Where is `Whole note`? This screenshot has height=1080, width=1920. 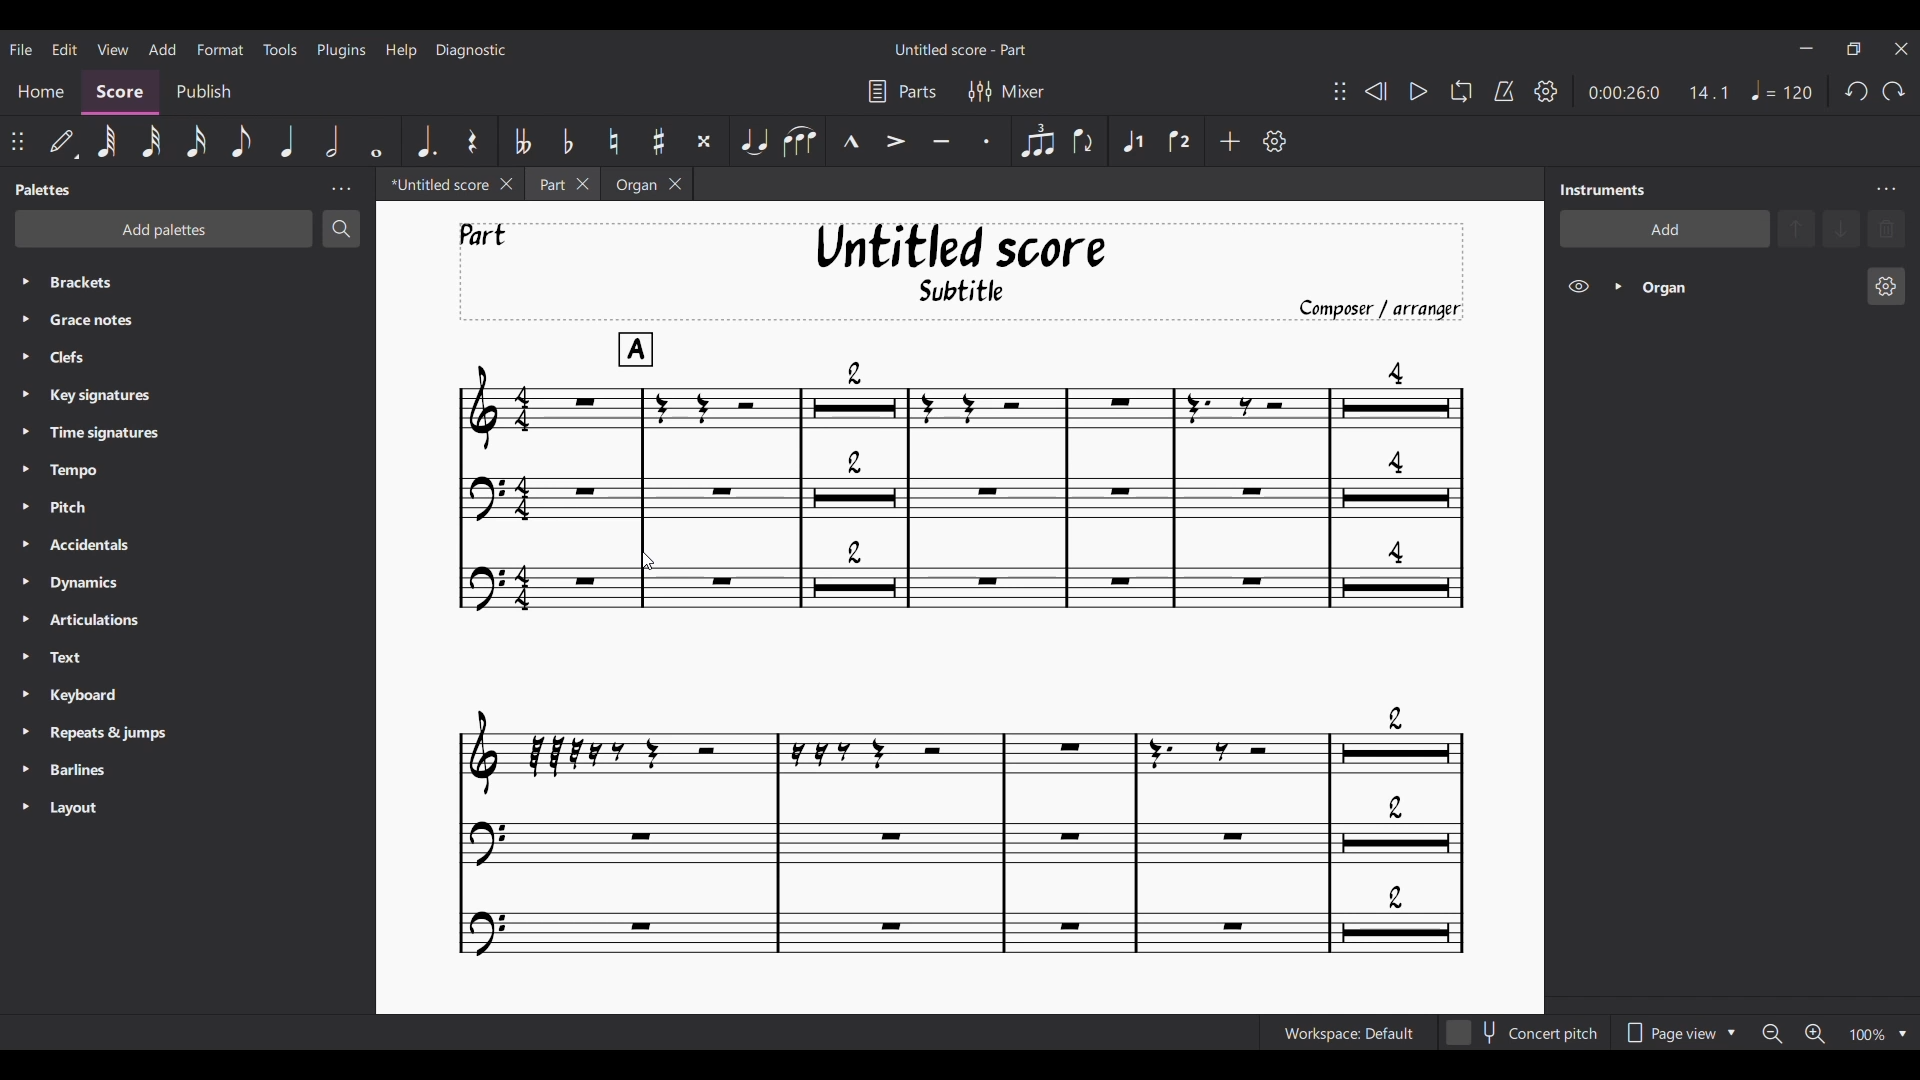
Whole note is located at coordinates (376, 141).